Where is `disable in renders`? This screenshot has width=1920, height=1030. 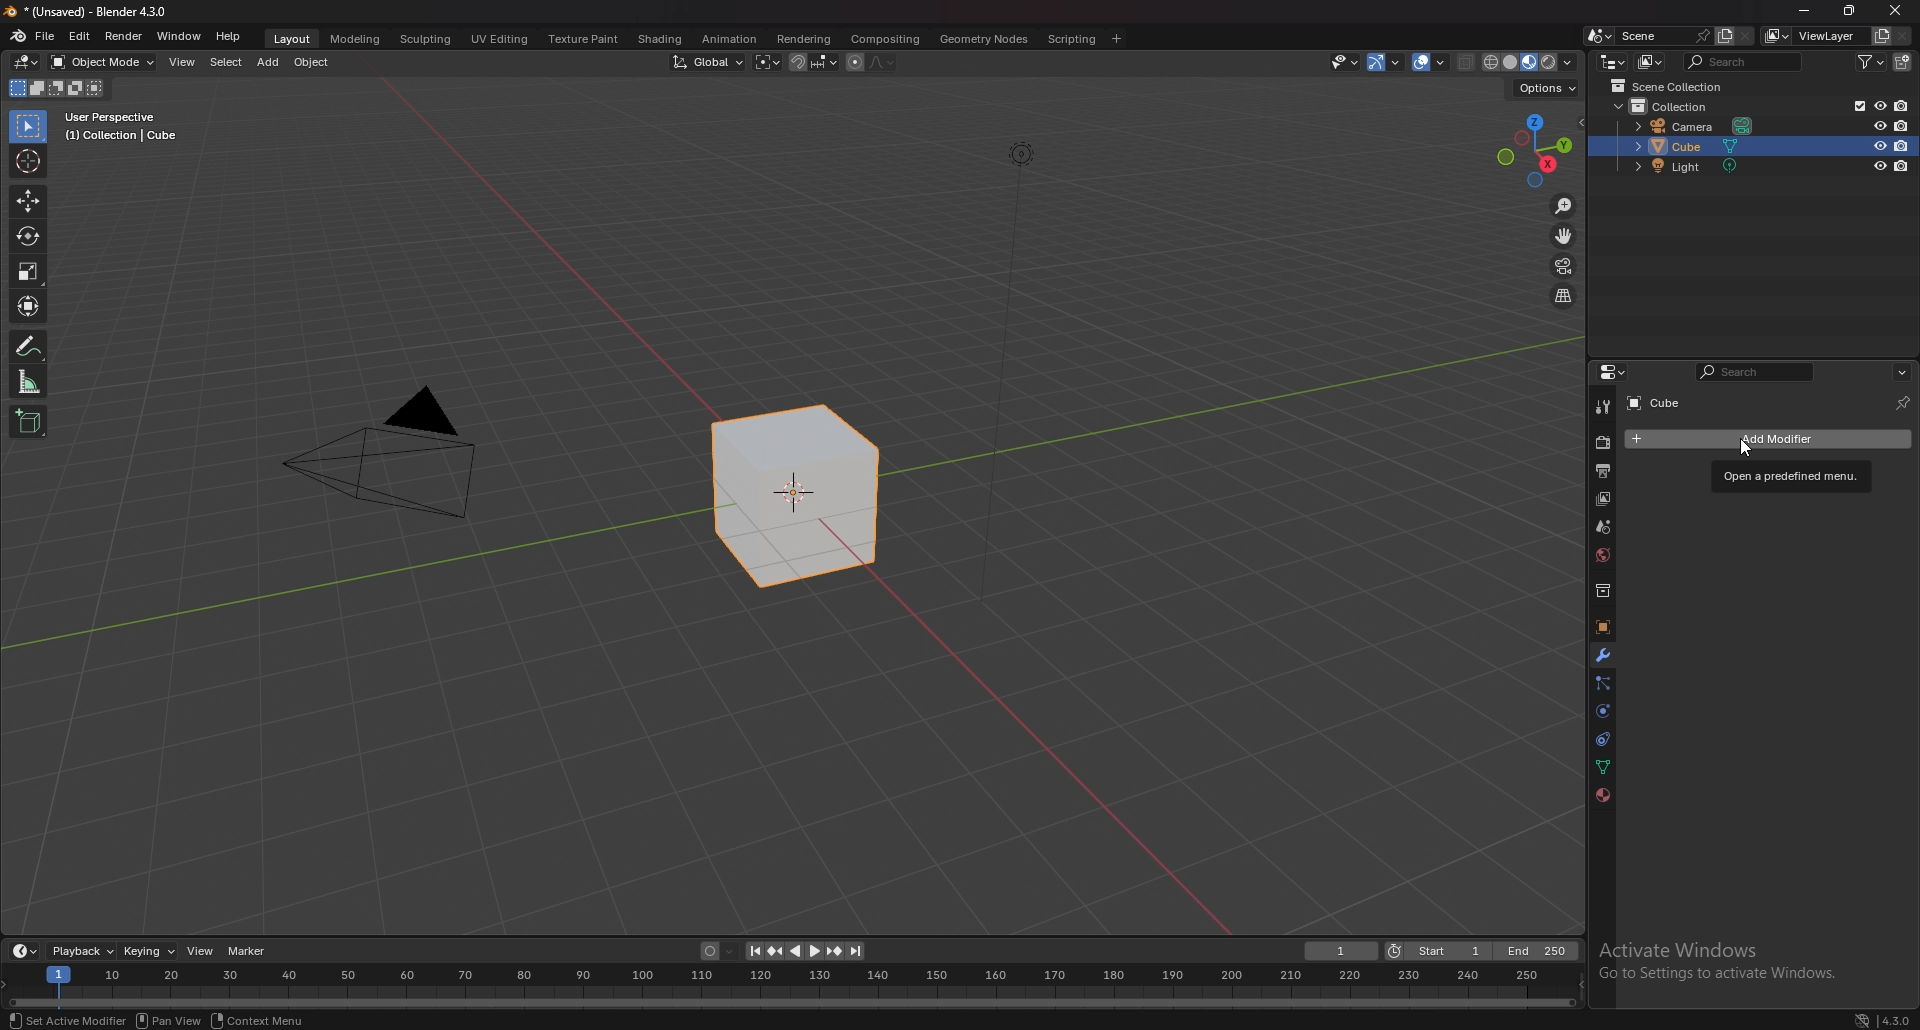
disable in renders is located at coordinates (1904, 165).